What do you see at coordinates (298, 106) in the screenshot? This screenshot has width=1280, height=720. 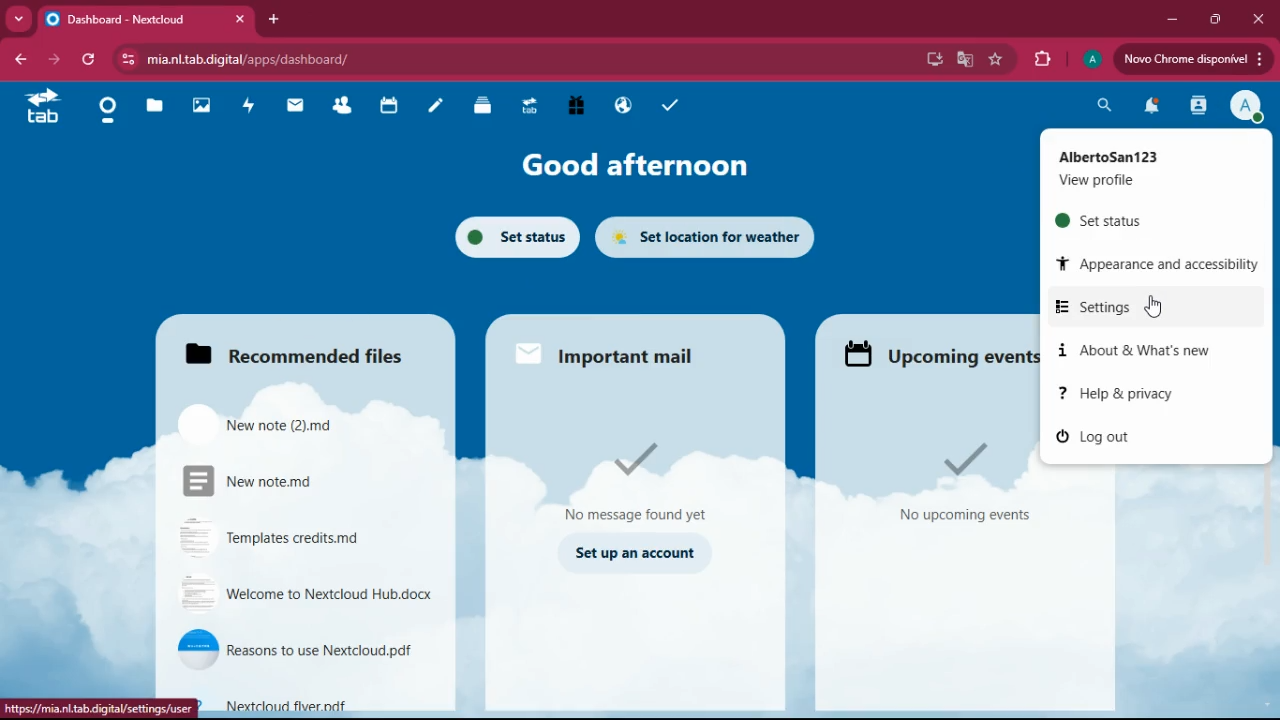 I see `mail` at bounding box center [298, 106].